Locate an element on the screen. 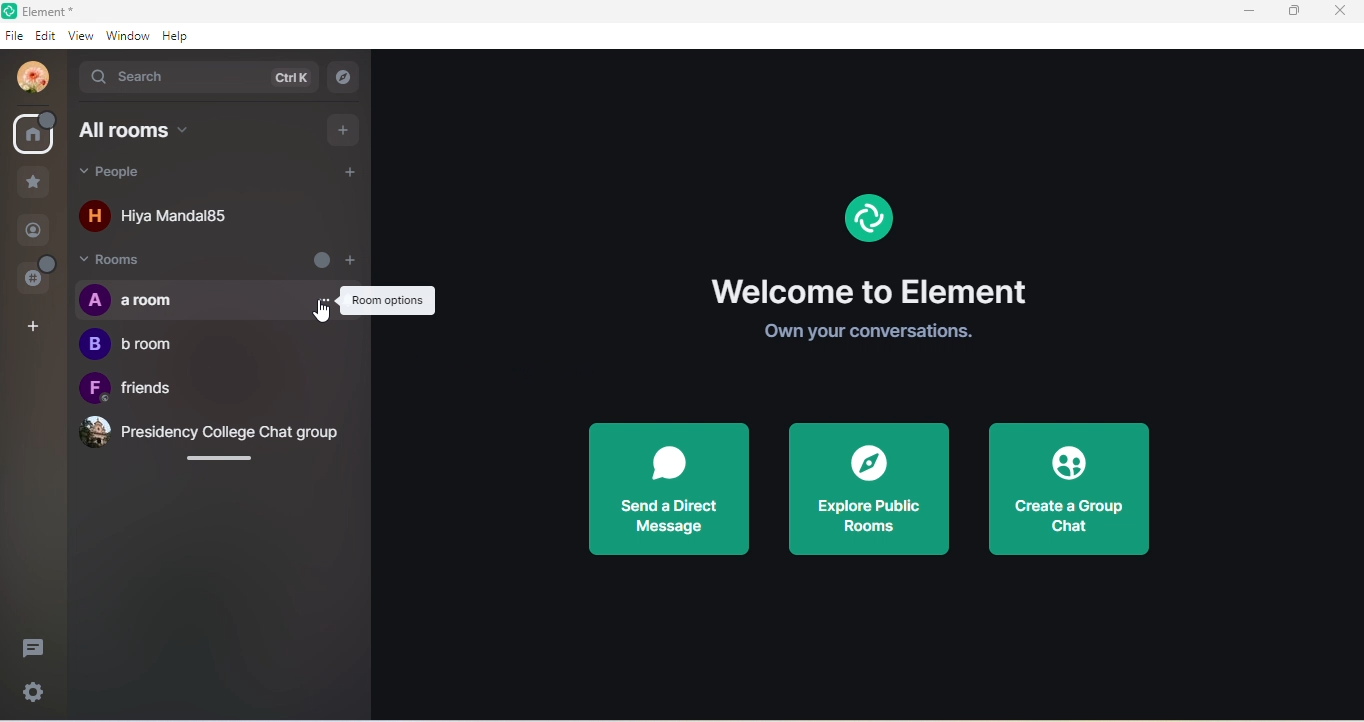  thread is located at coordinates (33, 646).